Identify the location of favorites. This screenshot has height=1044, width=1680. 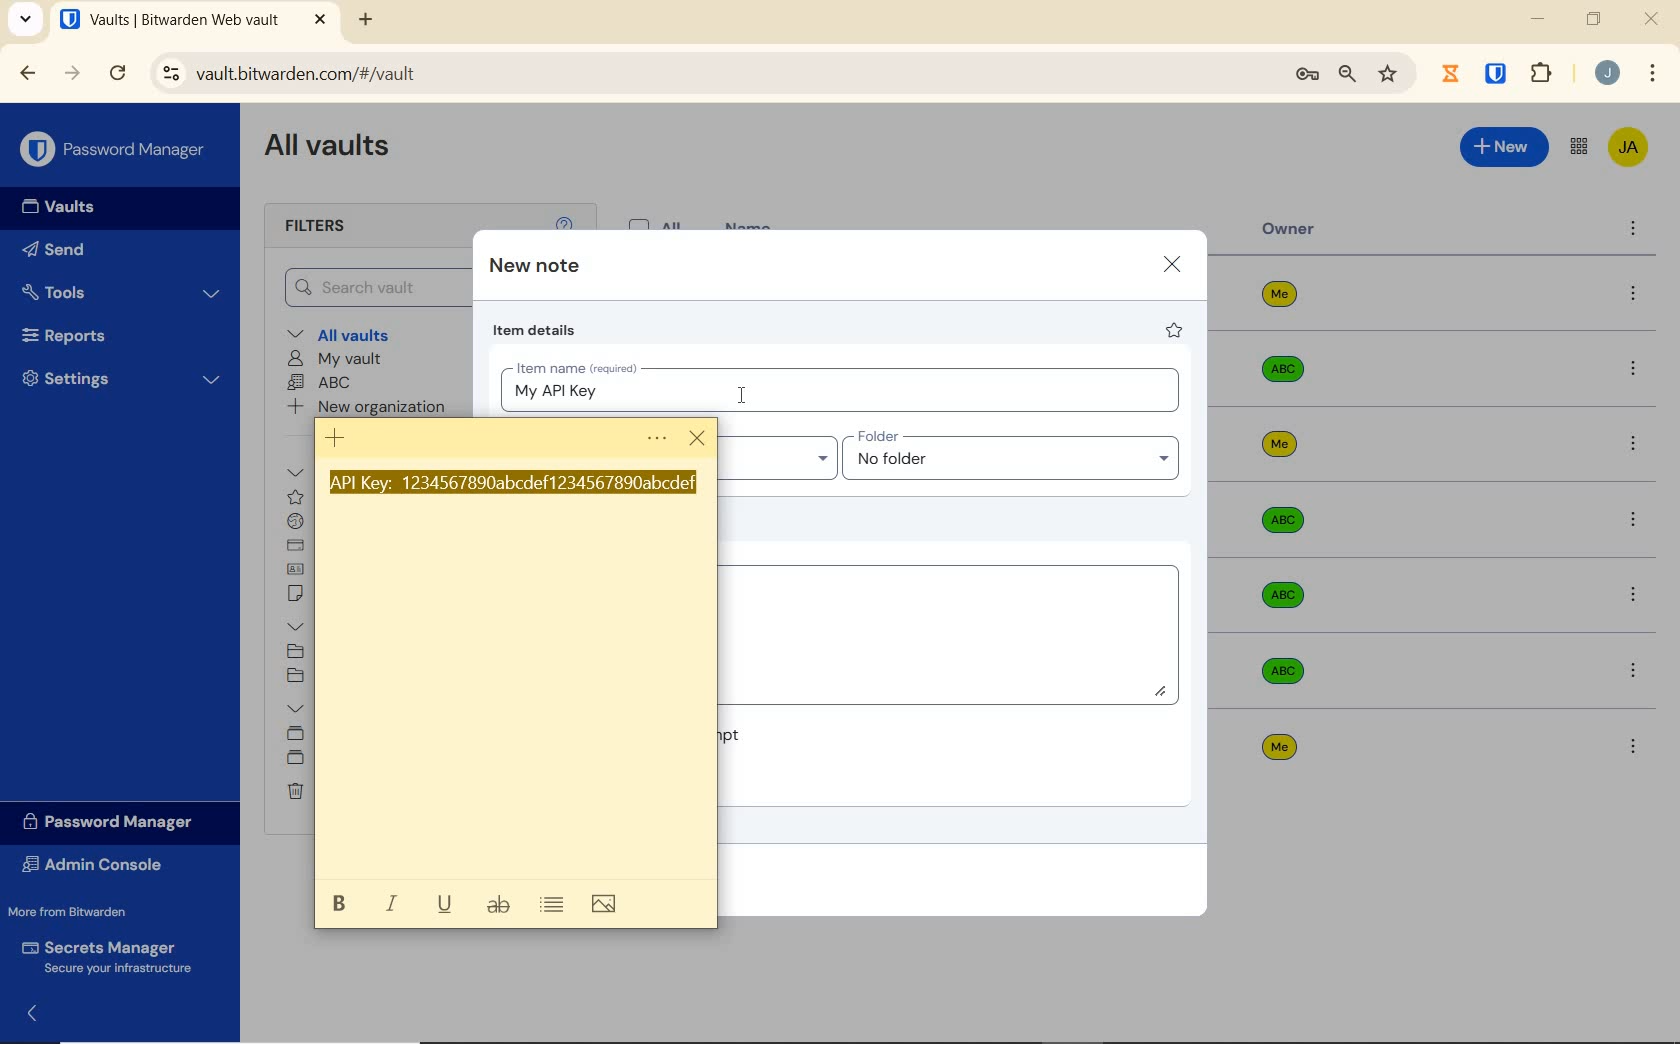
(293, 497).